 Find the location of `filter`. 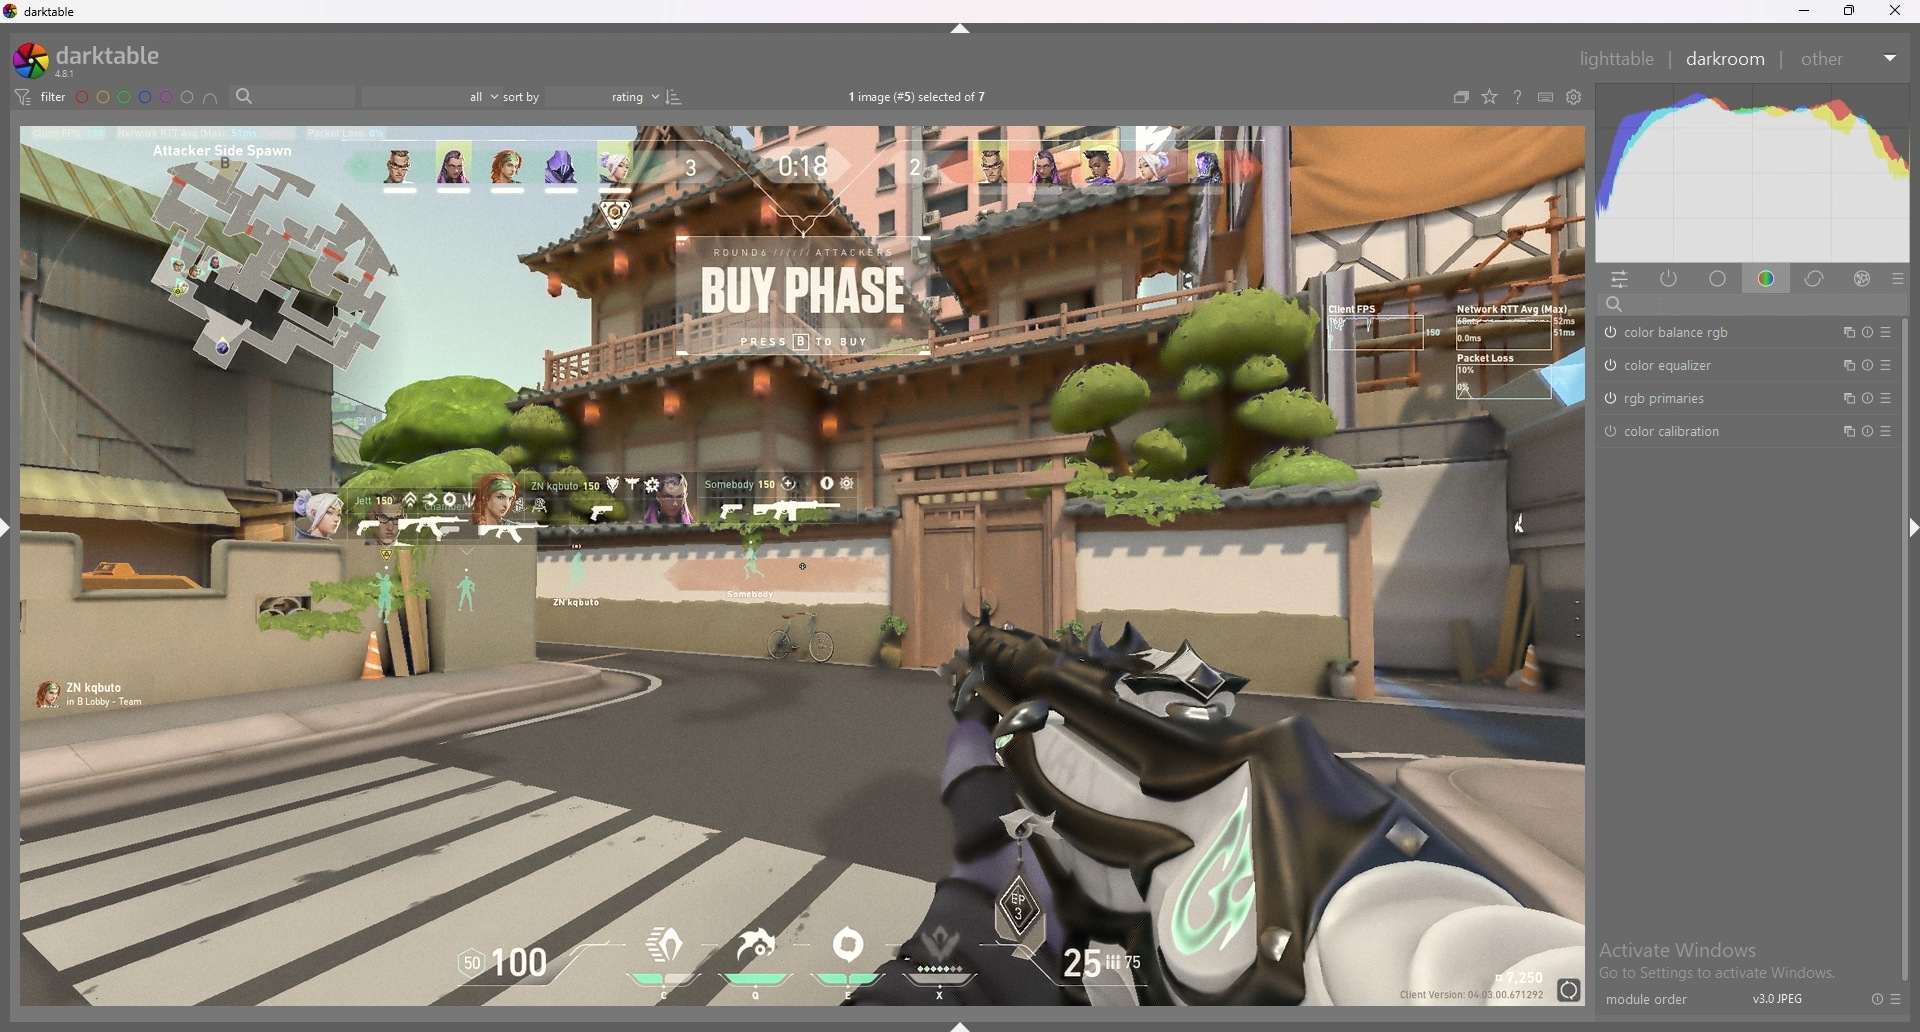

filter is located at coordinates (38, 96).